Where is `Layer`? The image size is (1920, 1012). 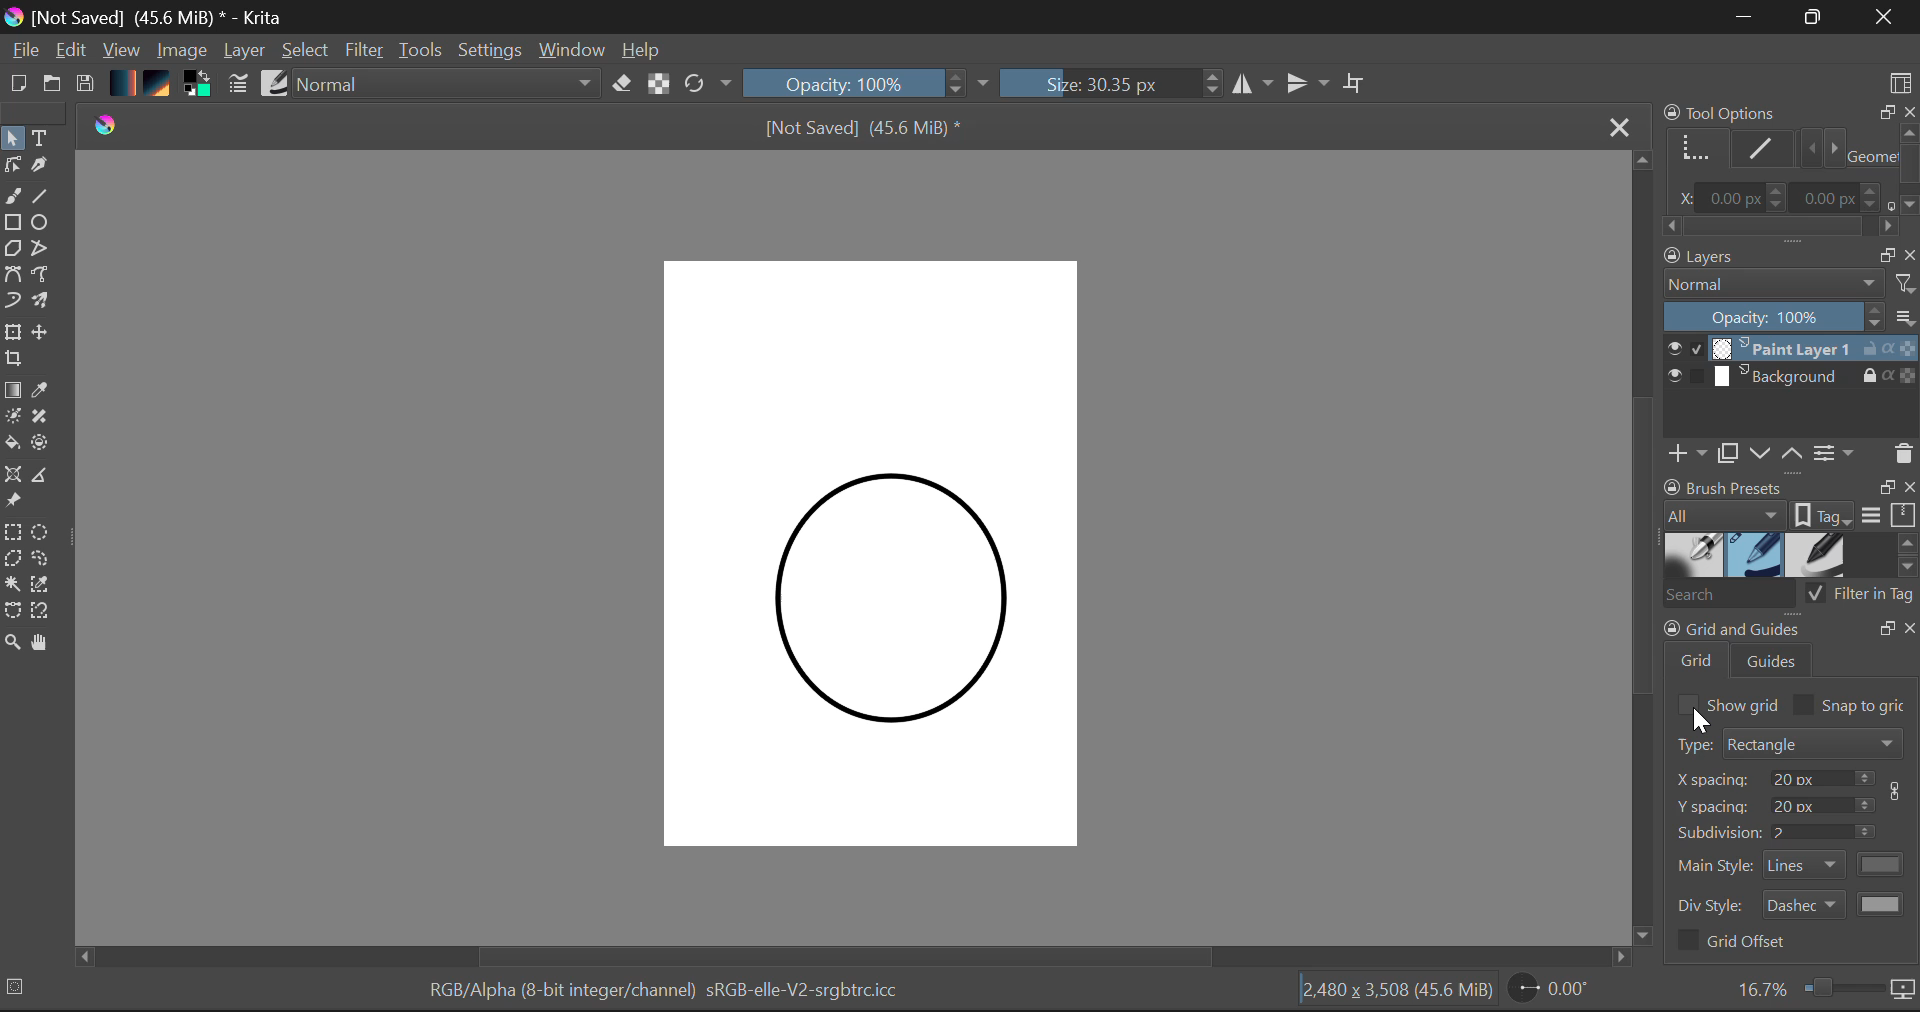 Layer is located at coordinates (246, 52).